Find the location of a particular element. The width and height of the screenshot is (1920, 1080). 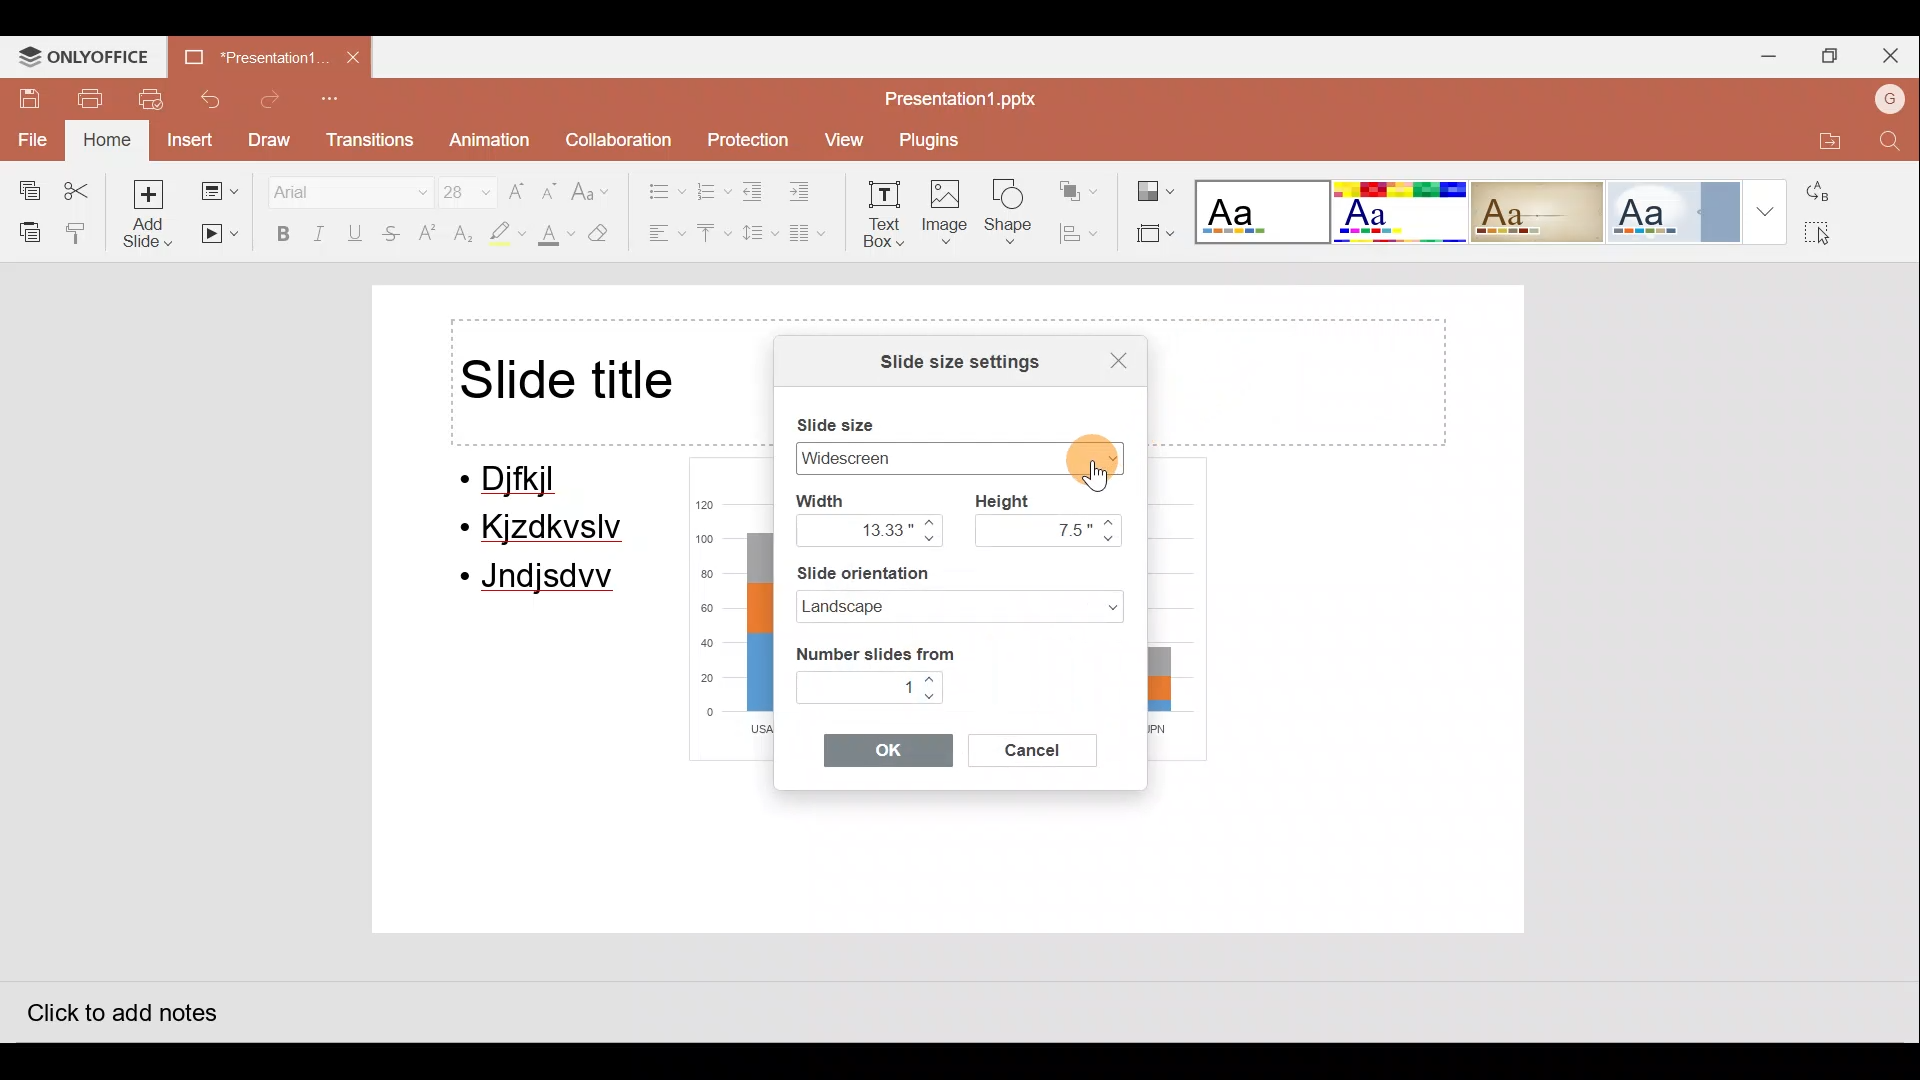

Save is located at coordinates (26, 96).